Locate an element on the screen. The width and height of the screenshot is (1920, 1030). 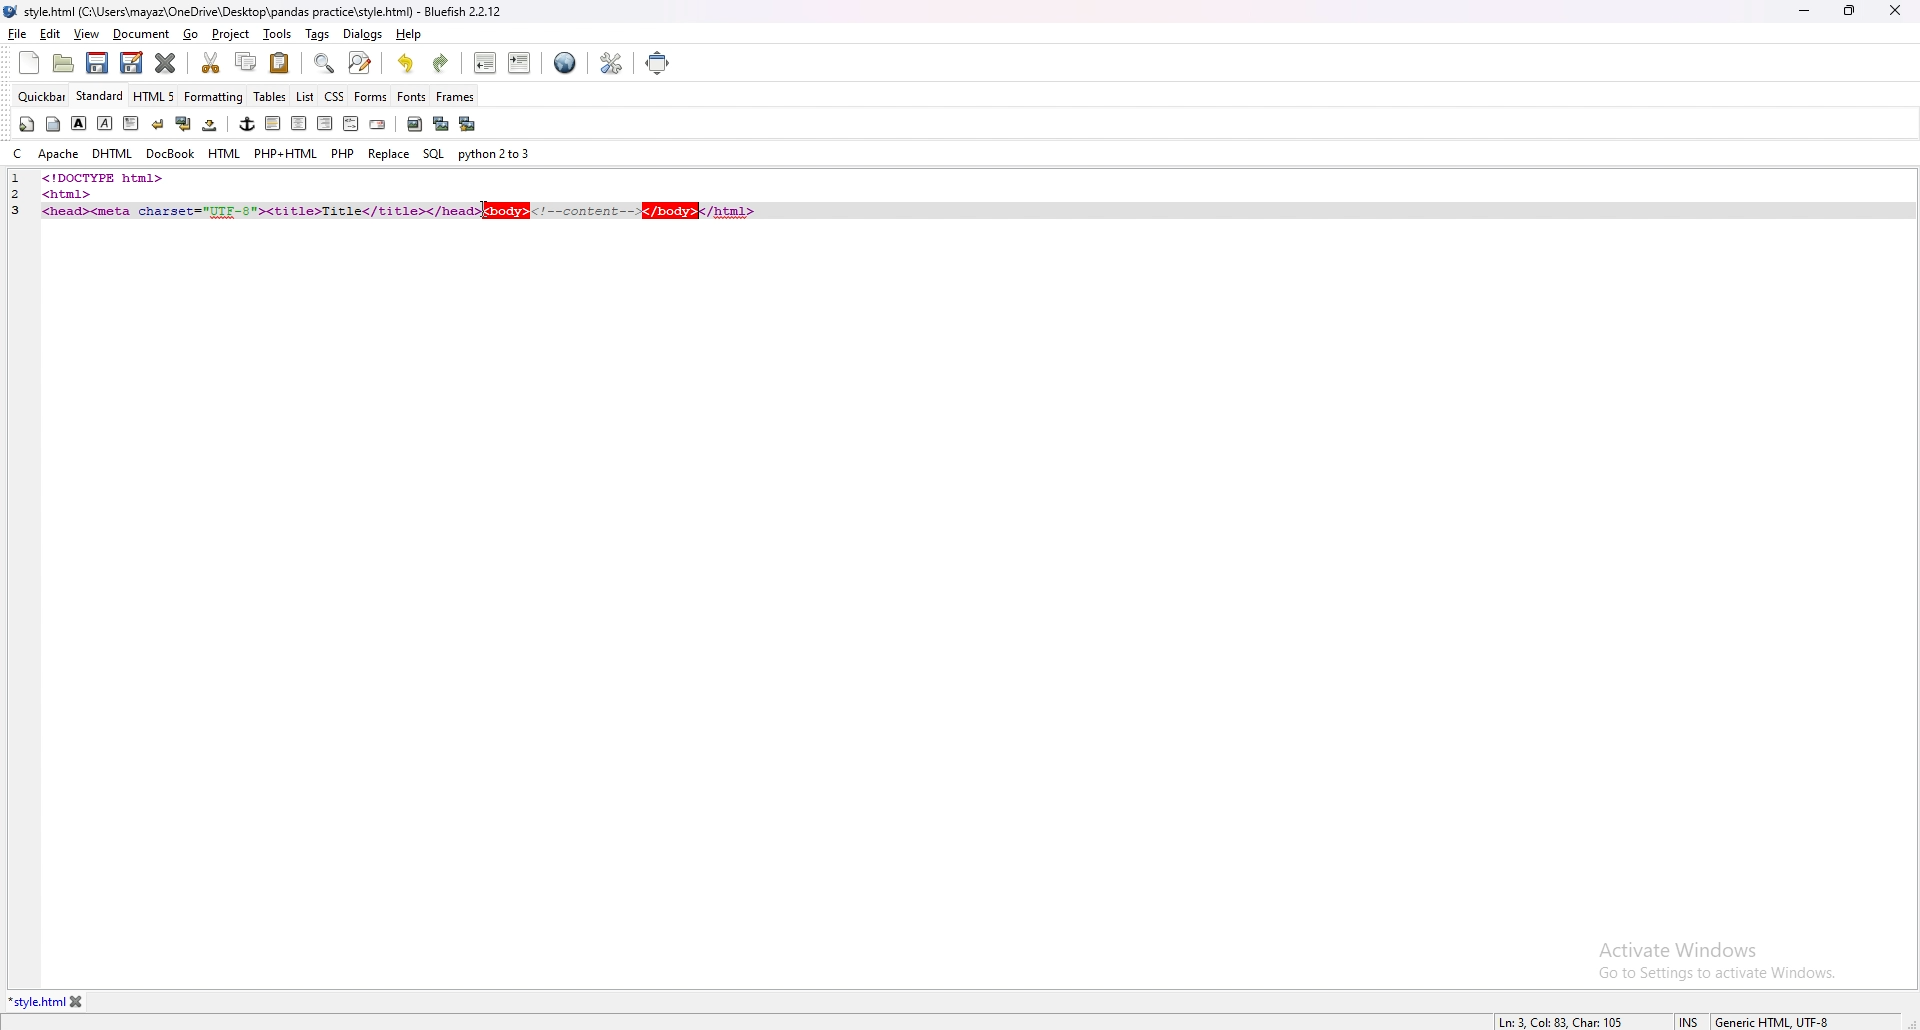
file name is located at coordinates (256, 13).